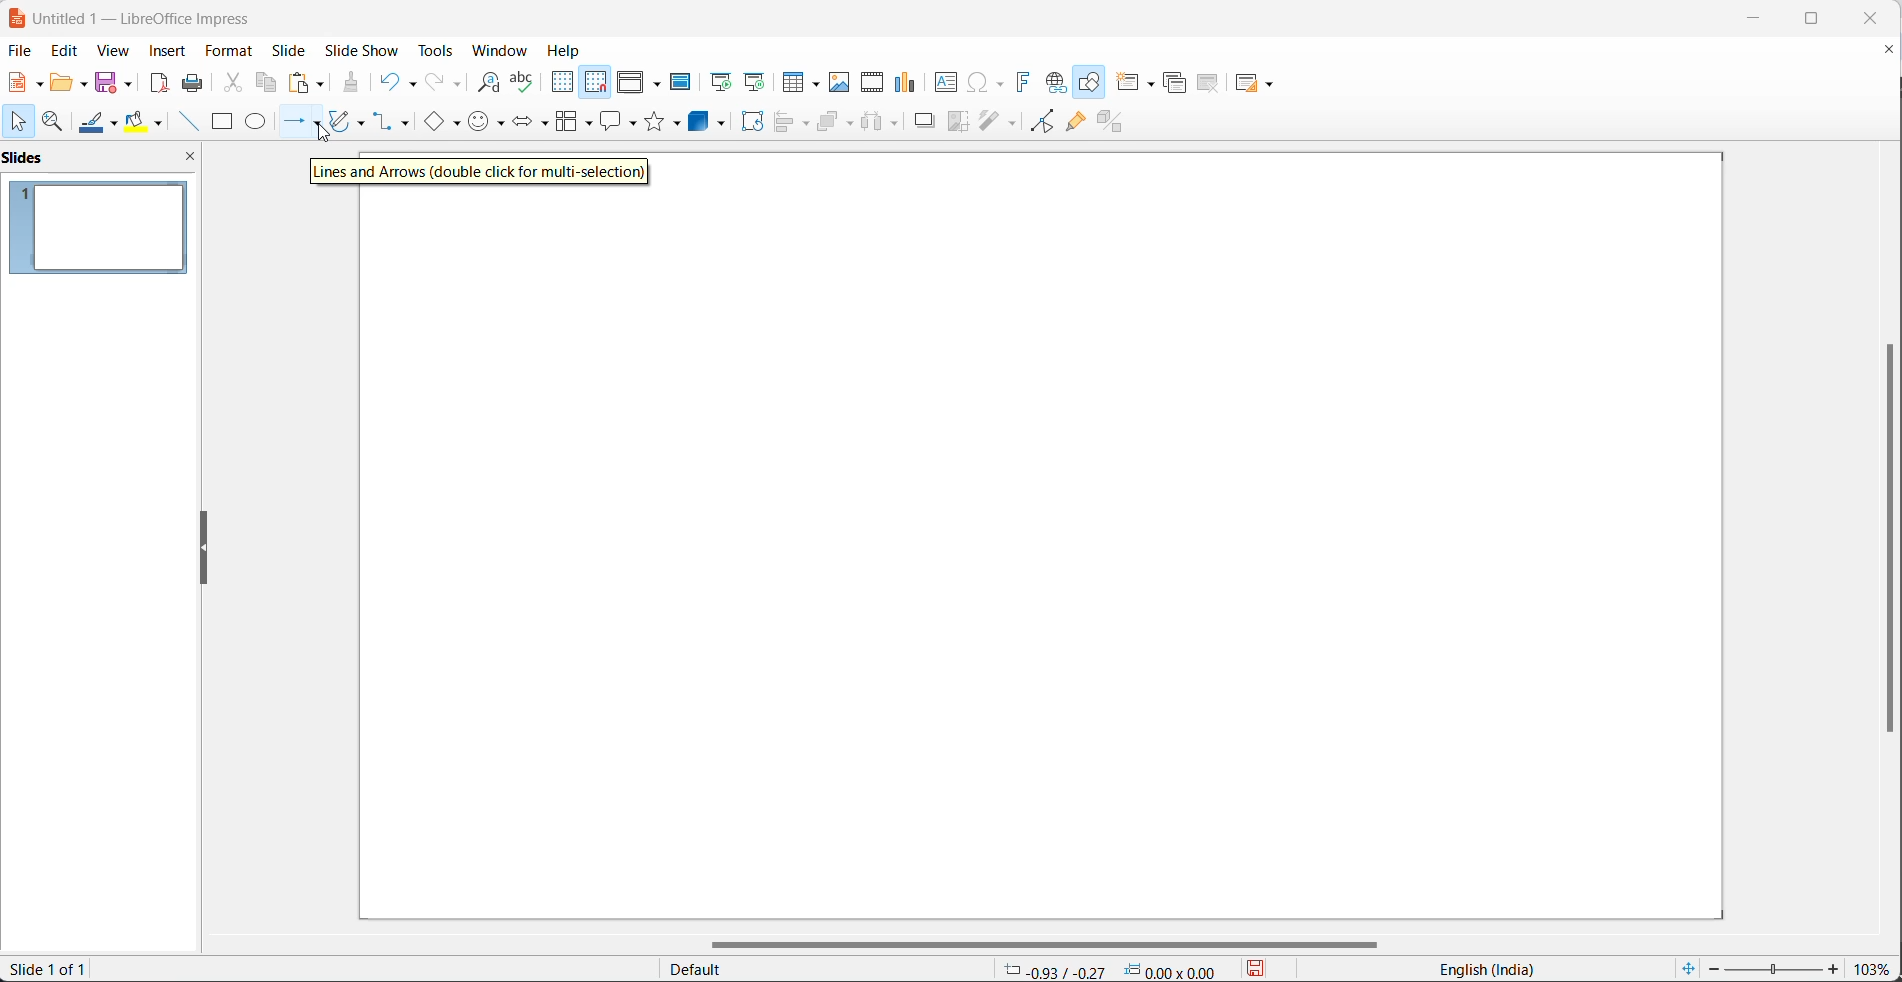 This screenshot has width=1902, height=982. What do you see at coordinates (1172, 85) in the screenshot?
I see `duplicate slide` at bounding box center [1172, 85].